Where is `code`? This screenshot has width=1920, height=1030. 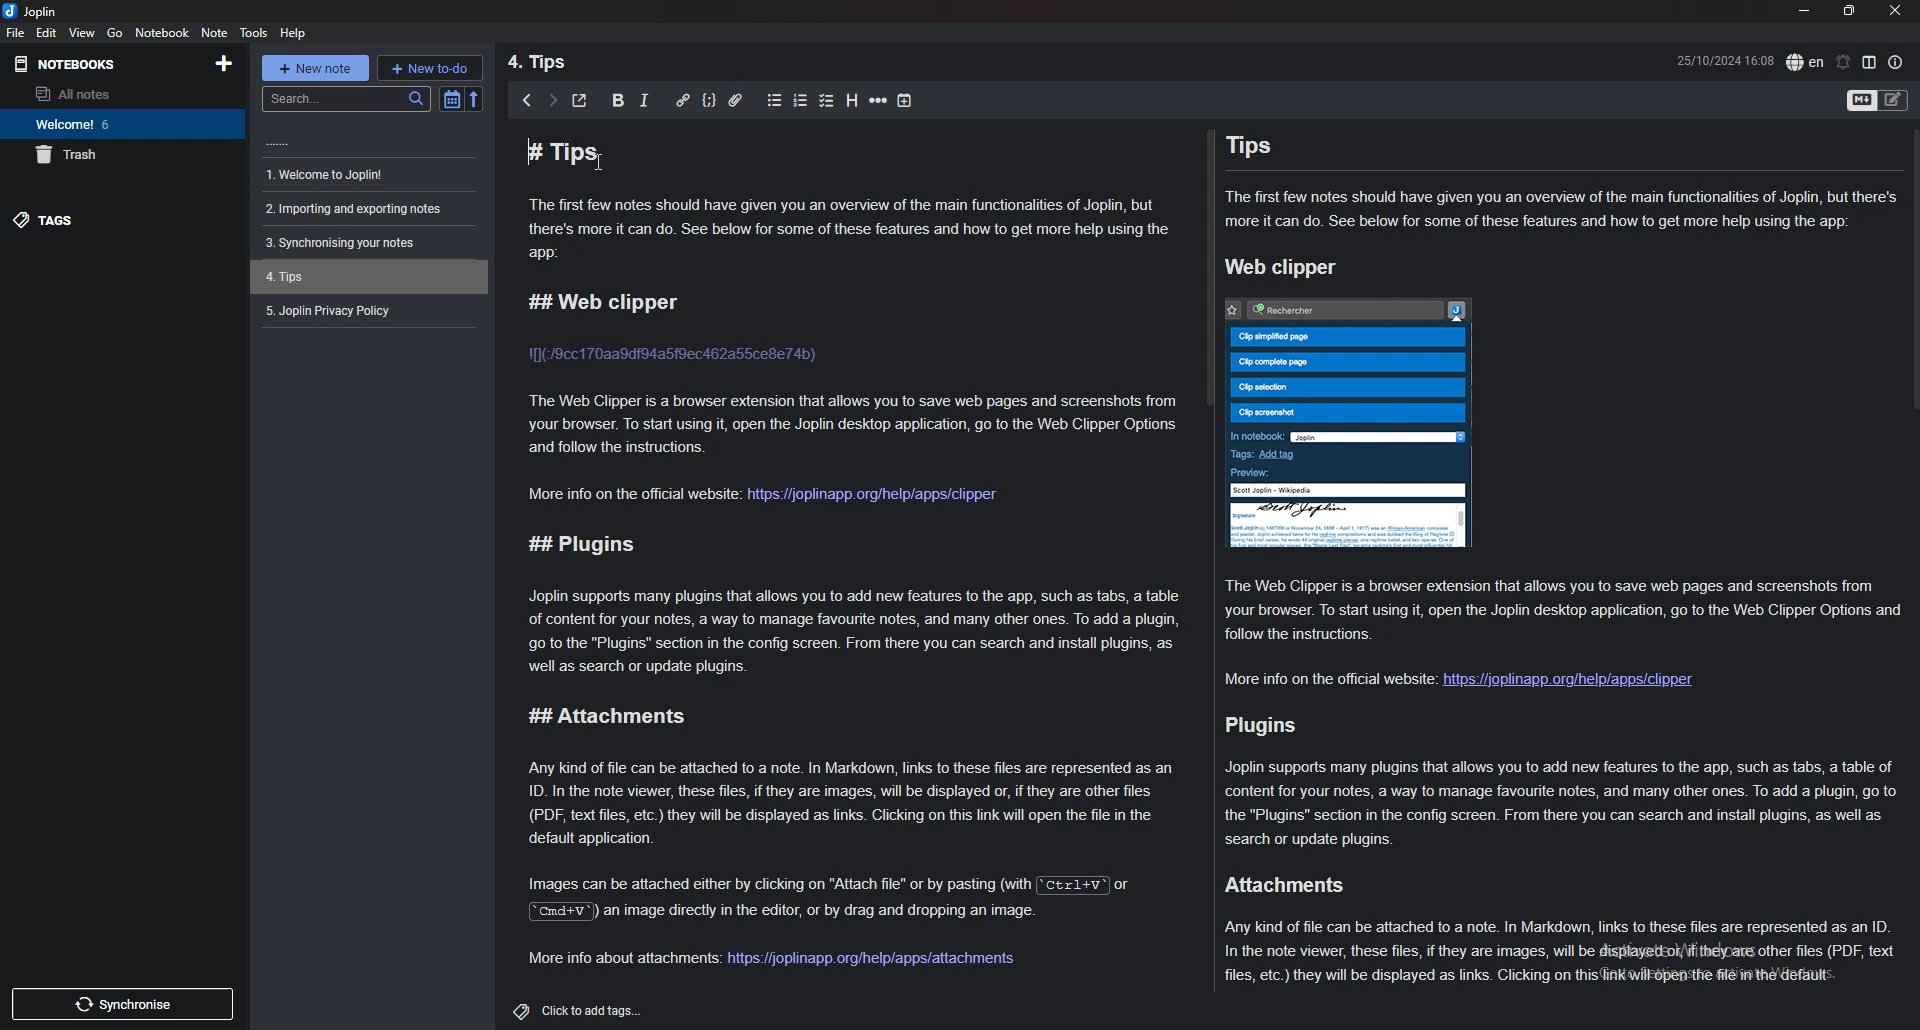
code is located at coordinates (711, 101).